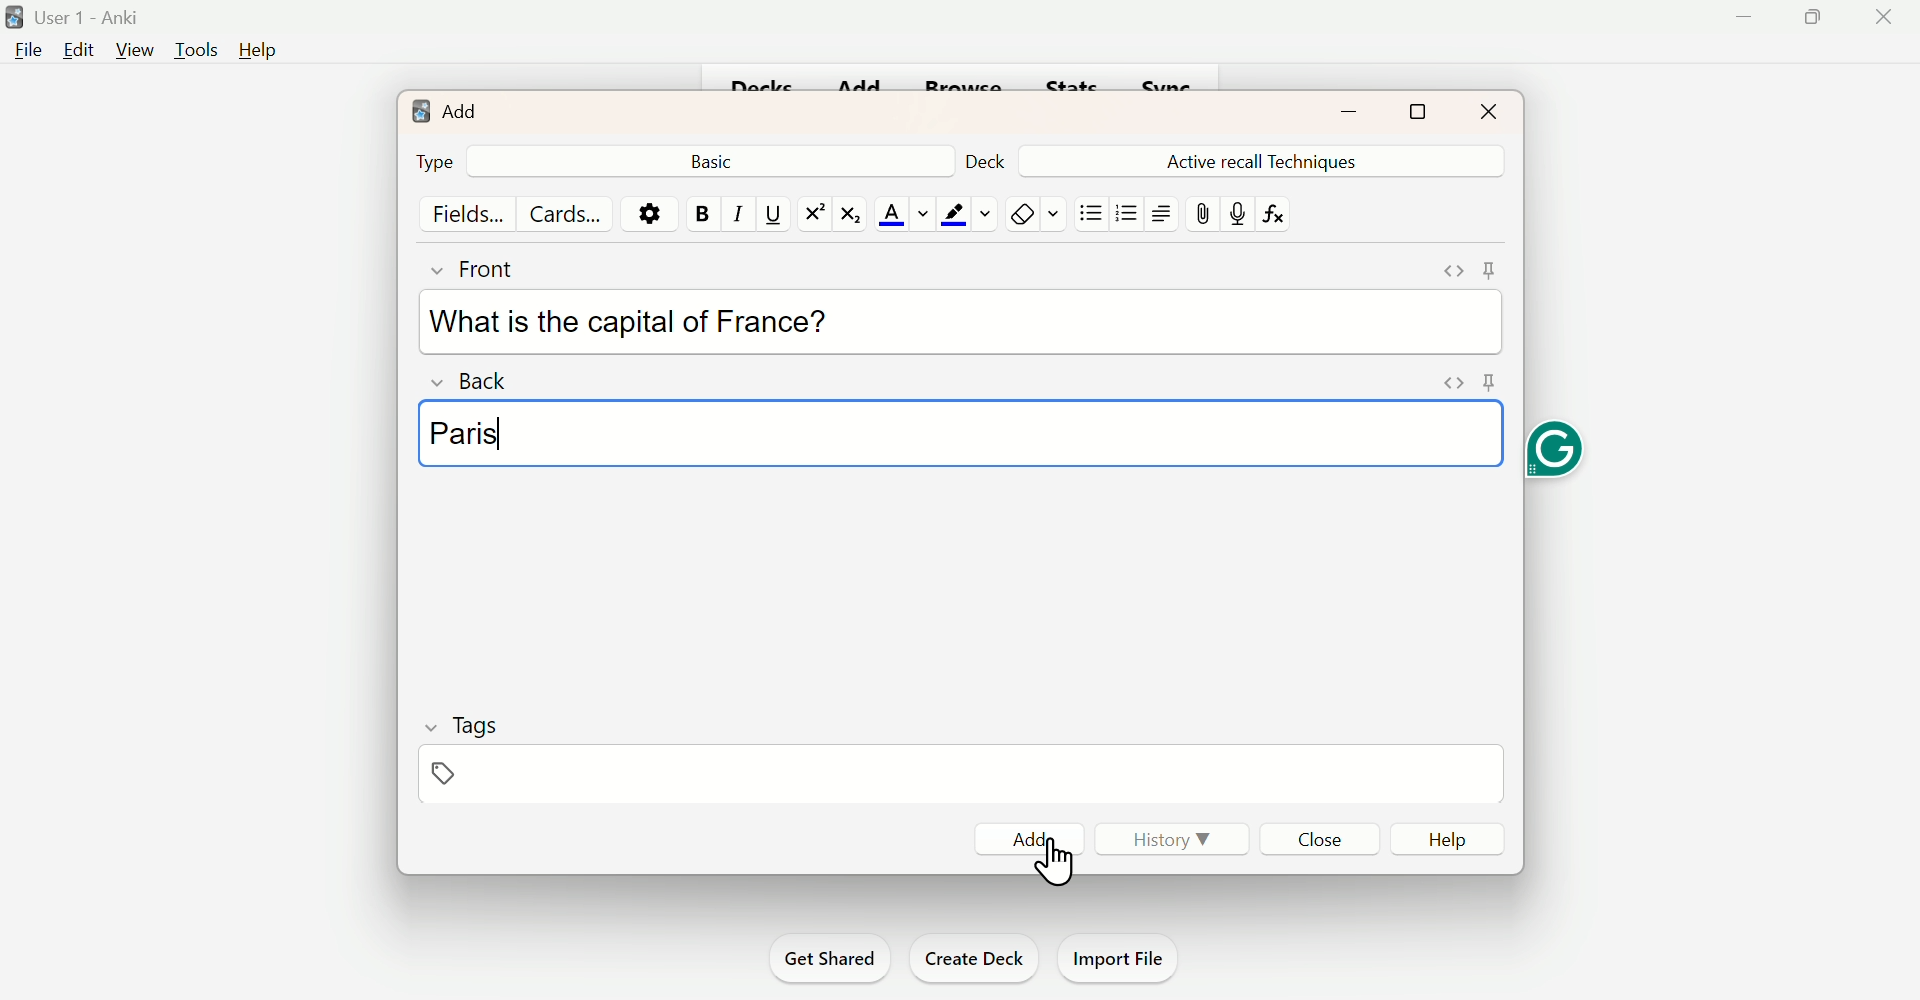 The height and width of the screenshot is (1000, 1920). What do you see at coordinates (467, 212) in the screenshot?
I see `Fields...` at bounding box center [467, 212].